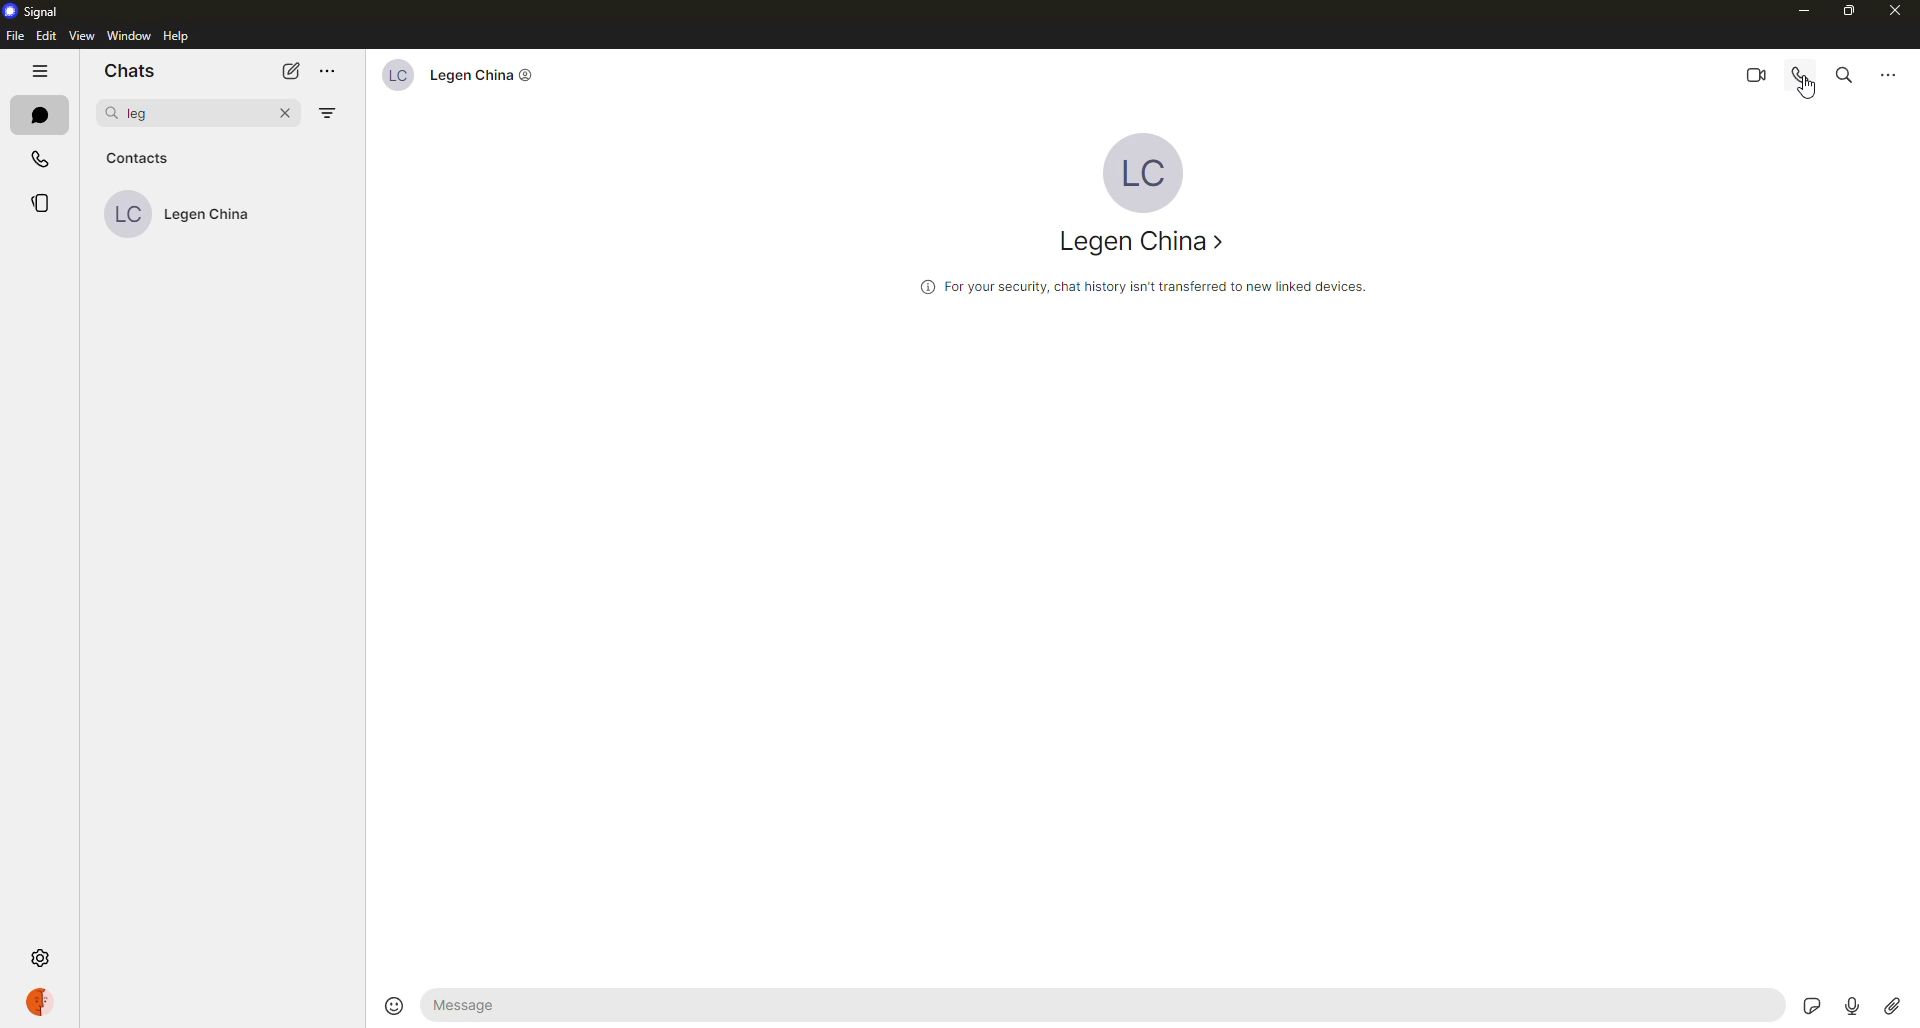  Describe the element at coordinates (393, 1005) in the screenshot. I see `emoji` at that location.